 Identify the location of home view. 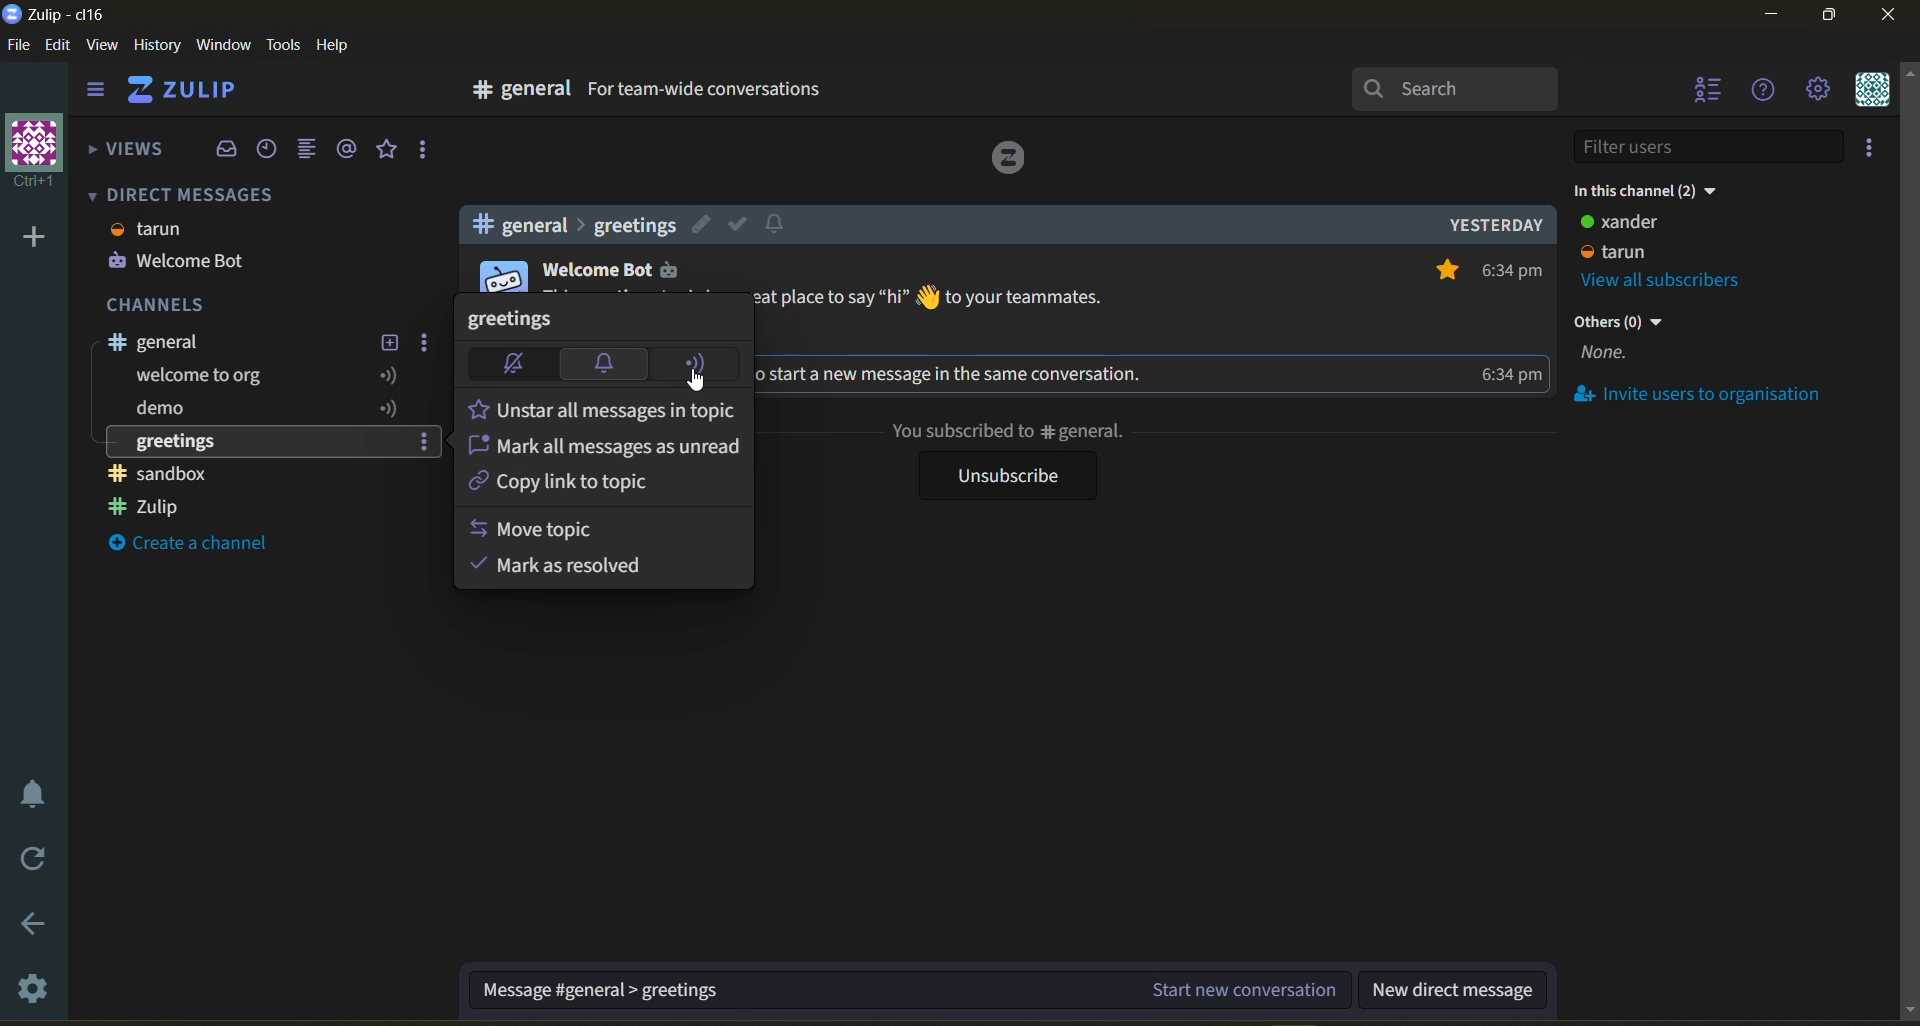
(187, 92).